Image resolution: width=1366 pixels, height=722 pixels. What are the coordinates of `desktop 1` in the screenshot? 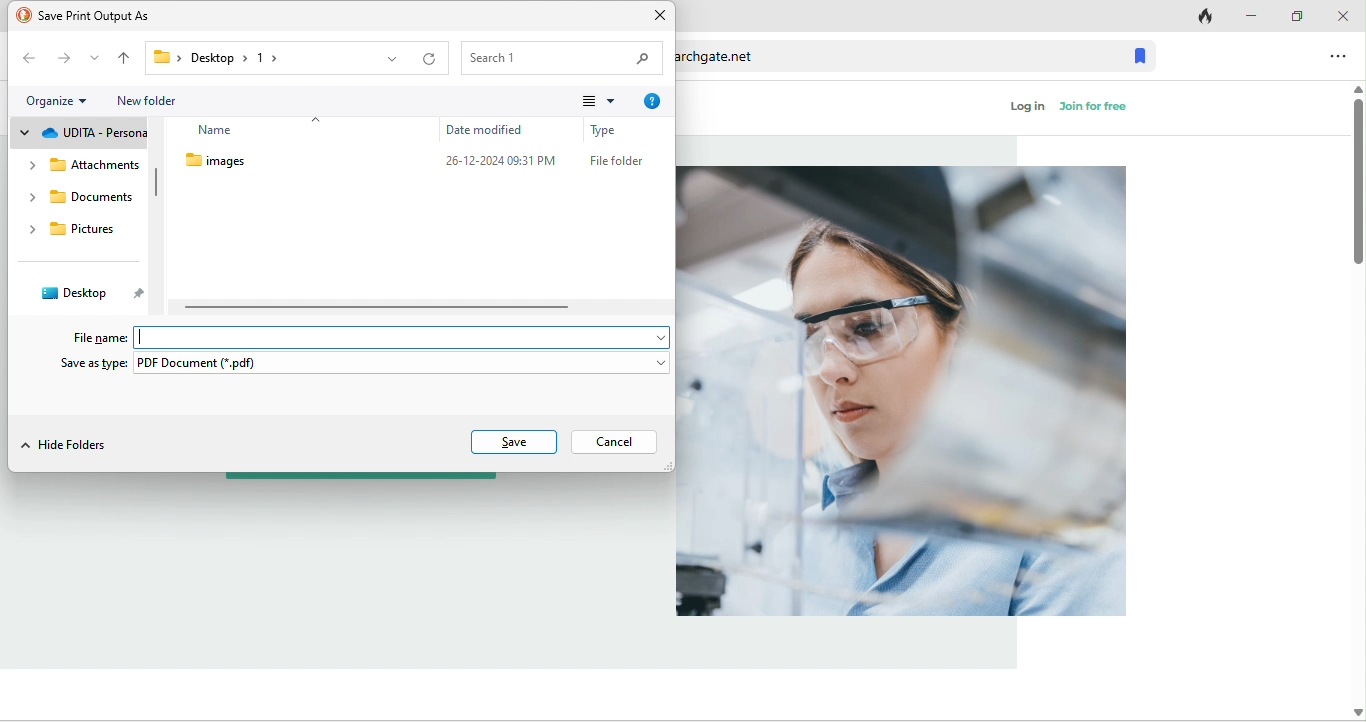 It's located at (211, 57).